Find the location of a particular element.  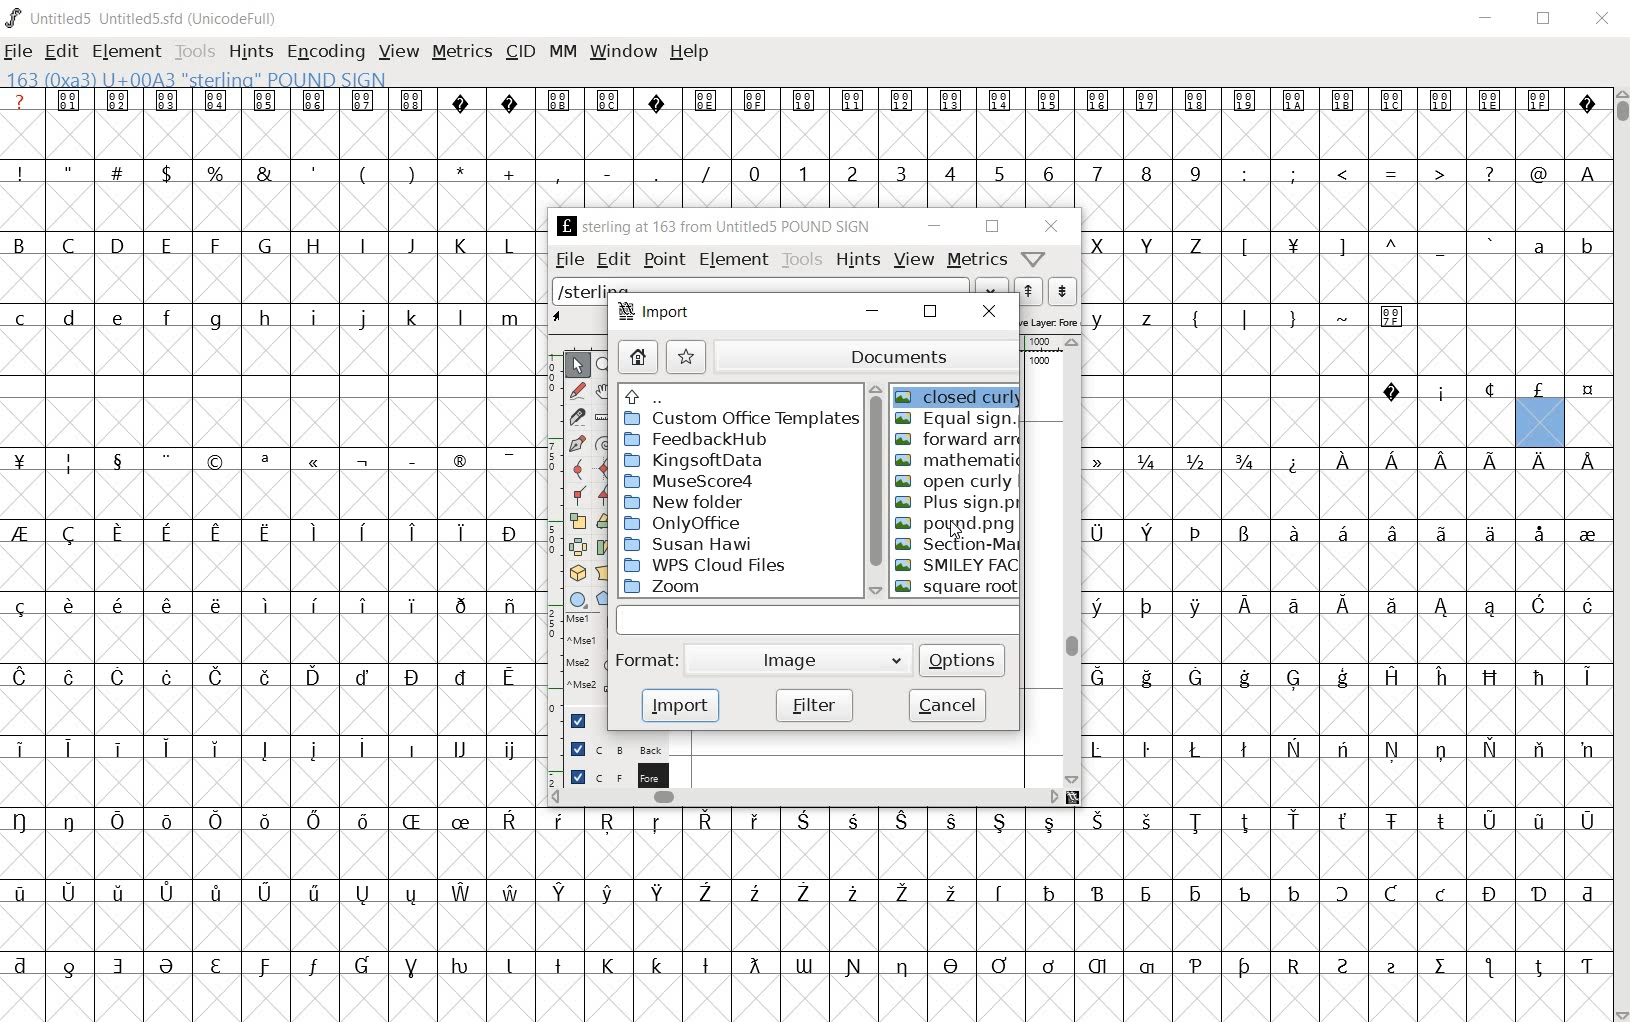

Symbol is located at coordinates (72, 100).